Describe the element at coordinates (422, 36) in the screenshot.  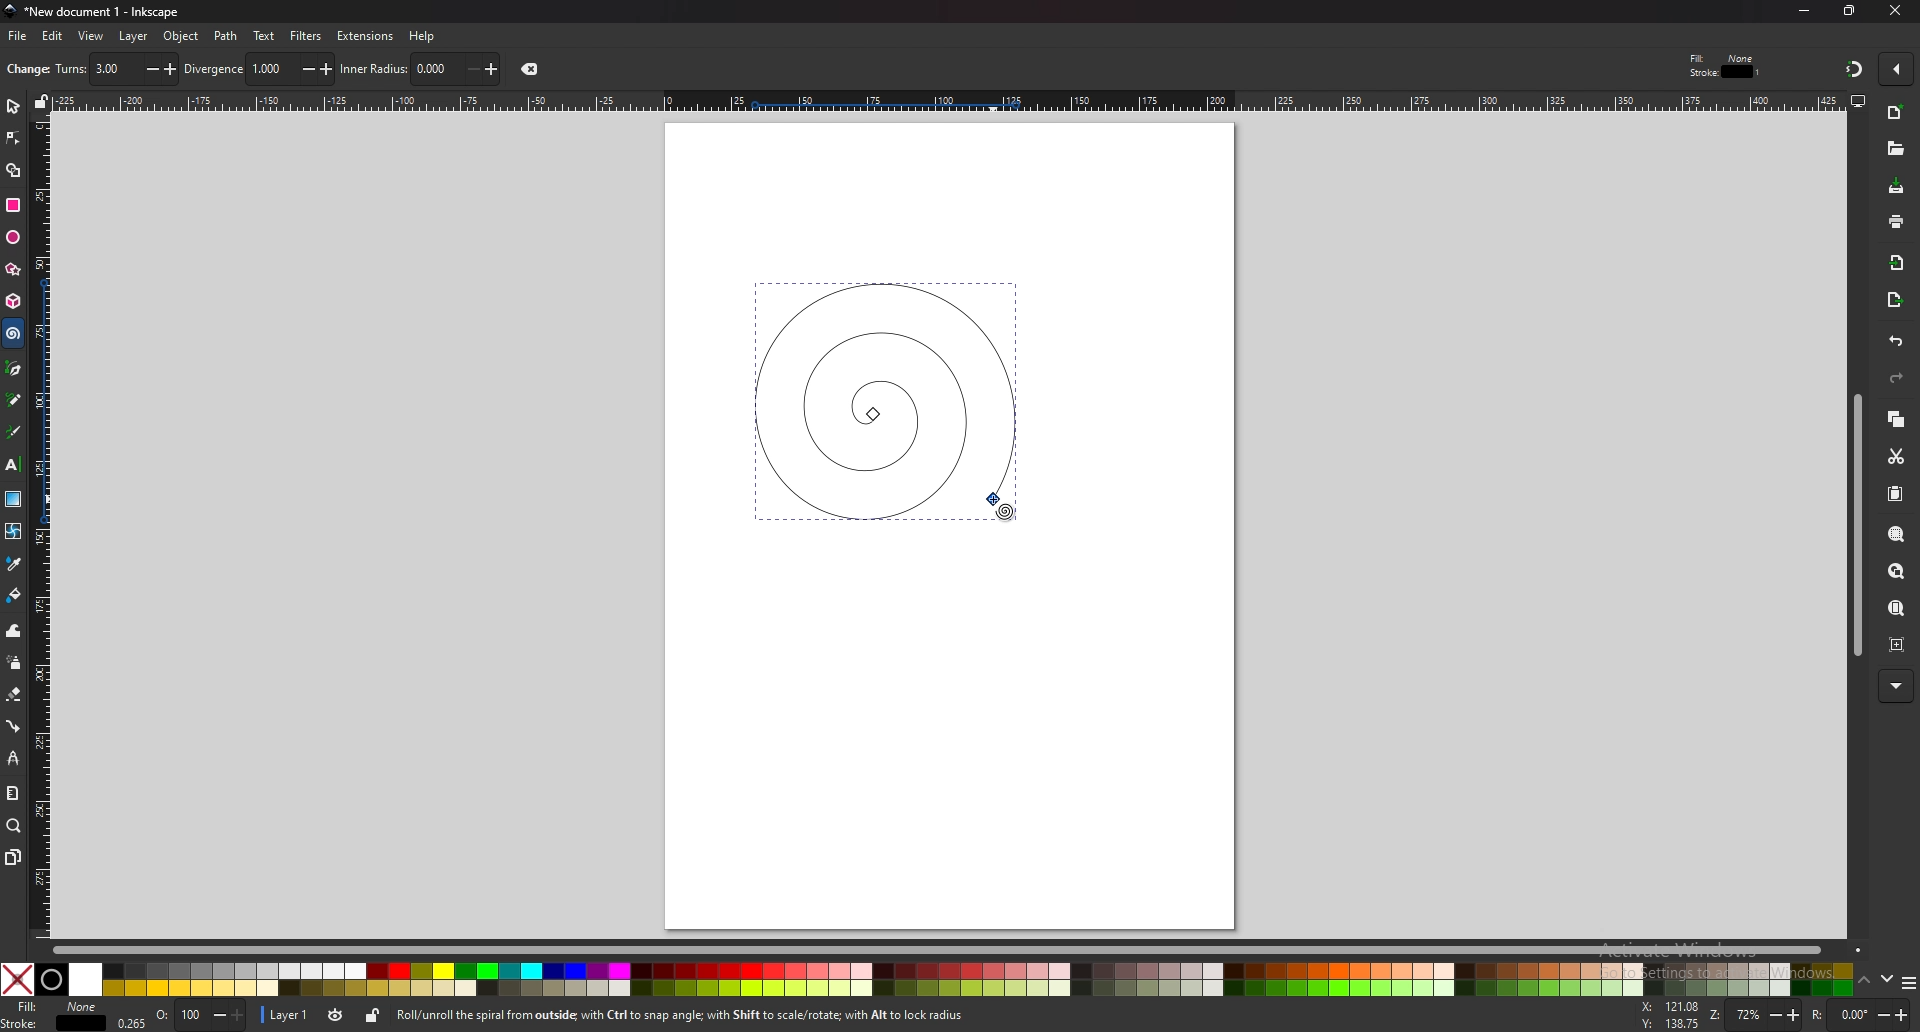
I see `help` at that location.